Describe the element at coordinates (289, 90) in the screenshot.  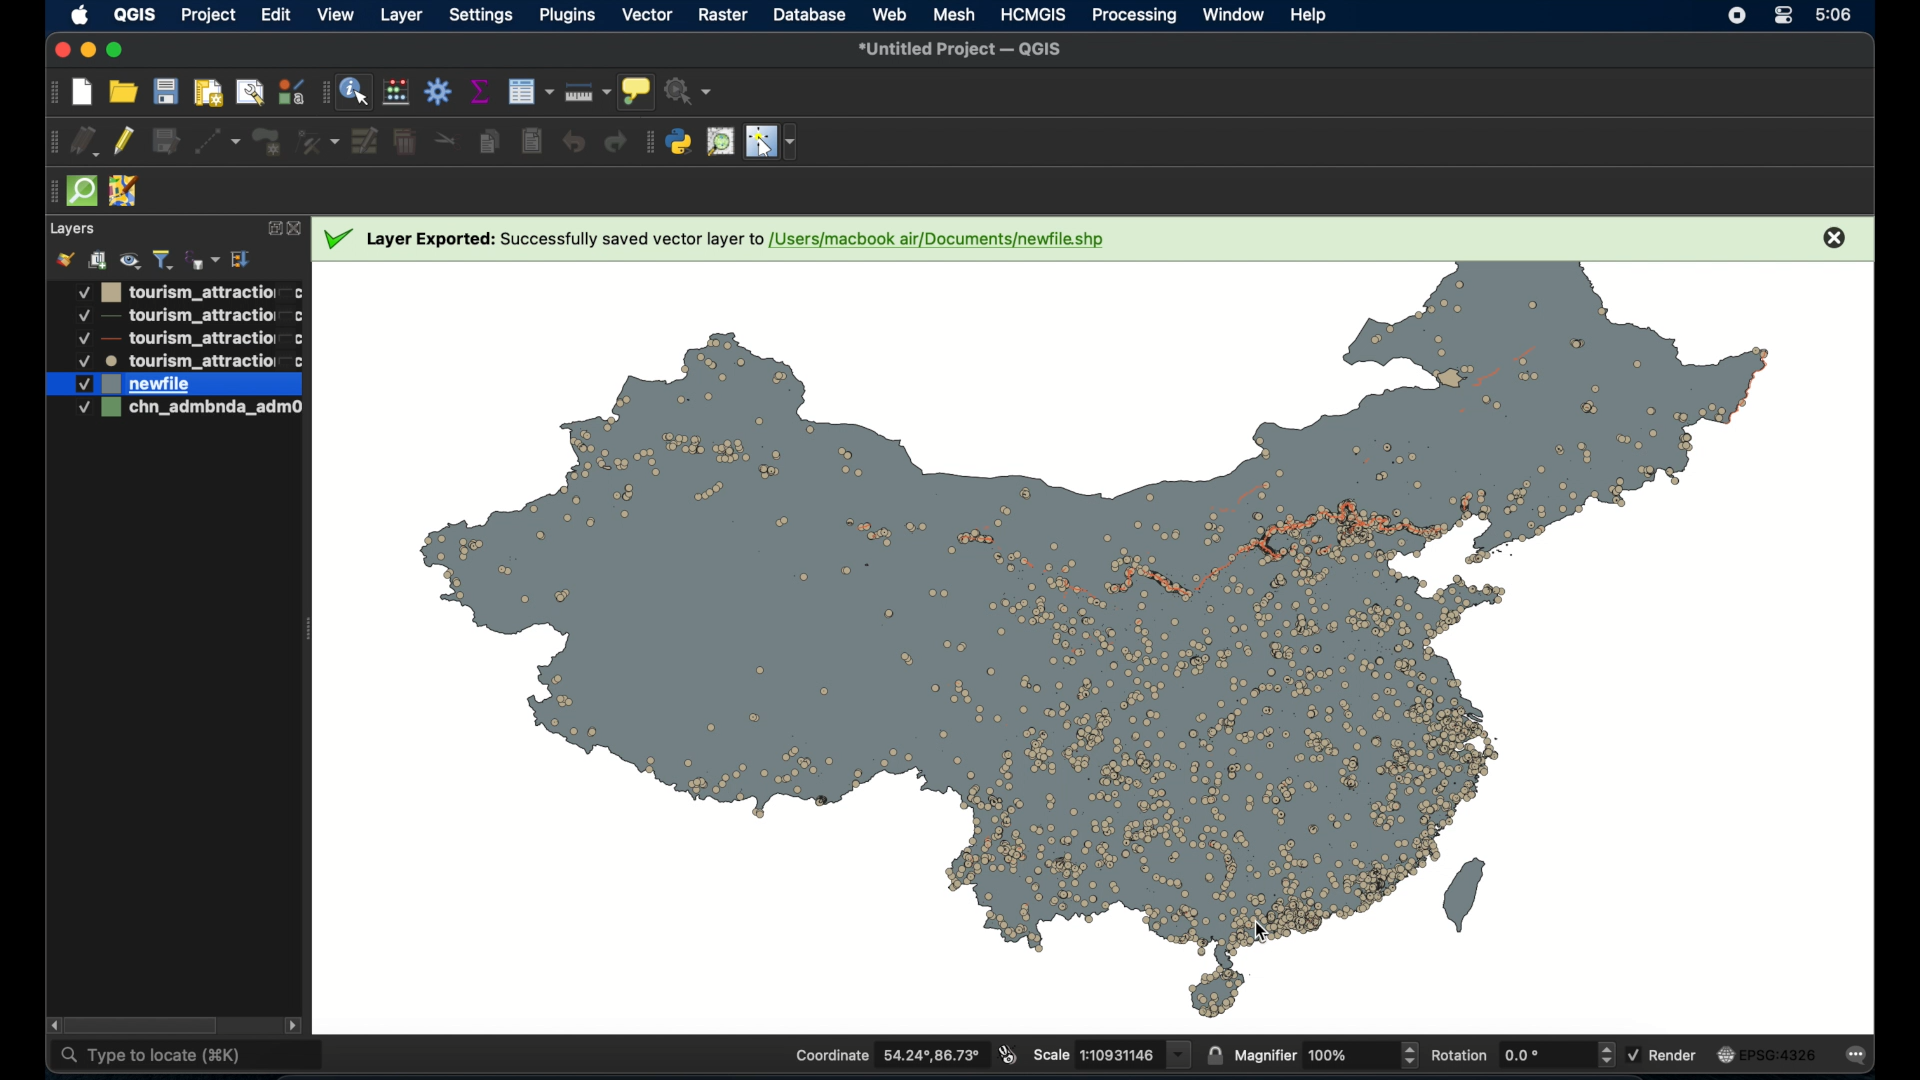
I see `style manager` at that location.